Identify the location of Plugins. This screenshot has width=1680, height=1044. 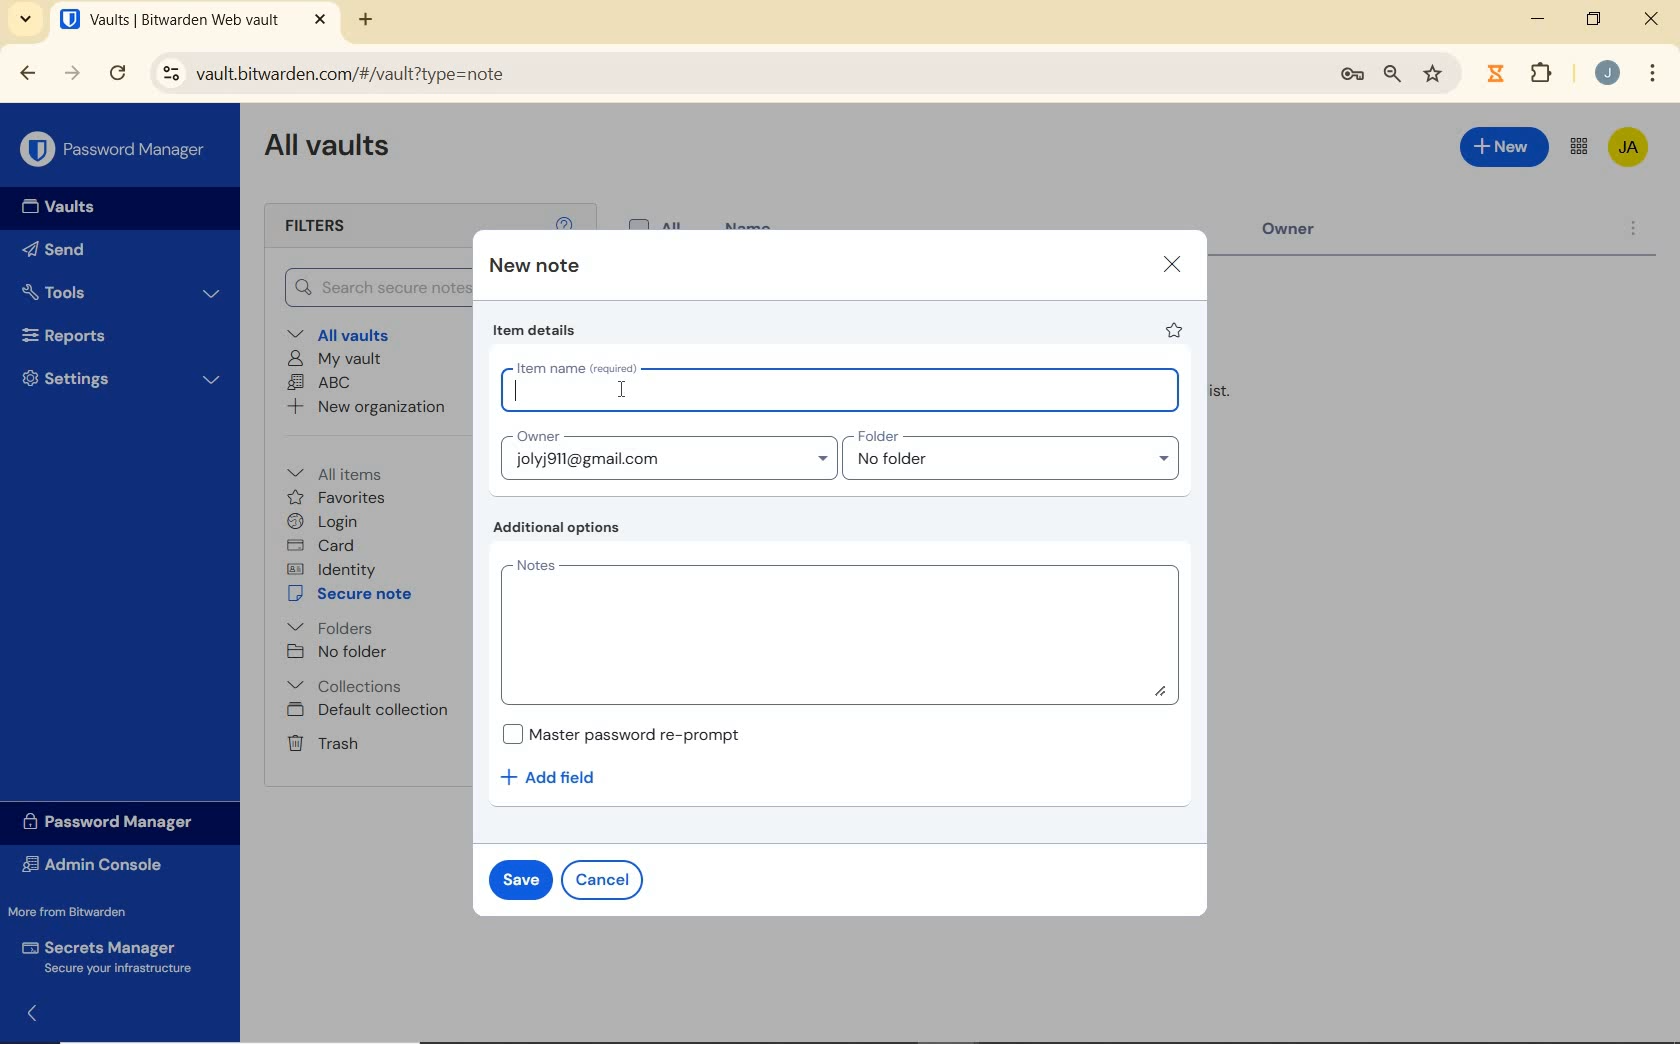
(1545, 71).